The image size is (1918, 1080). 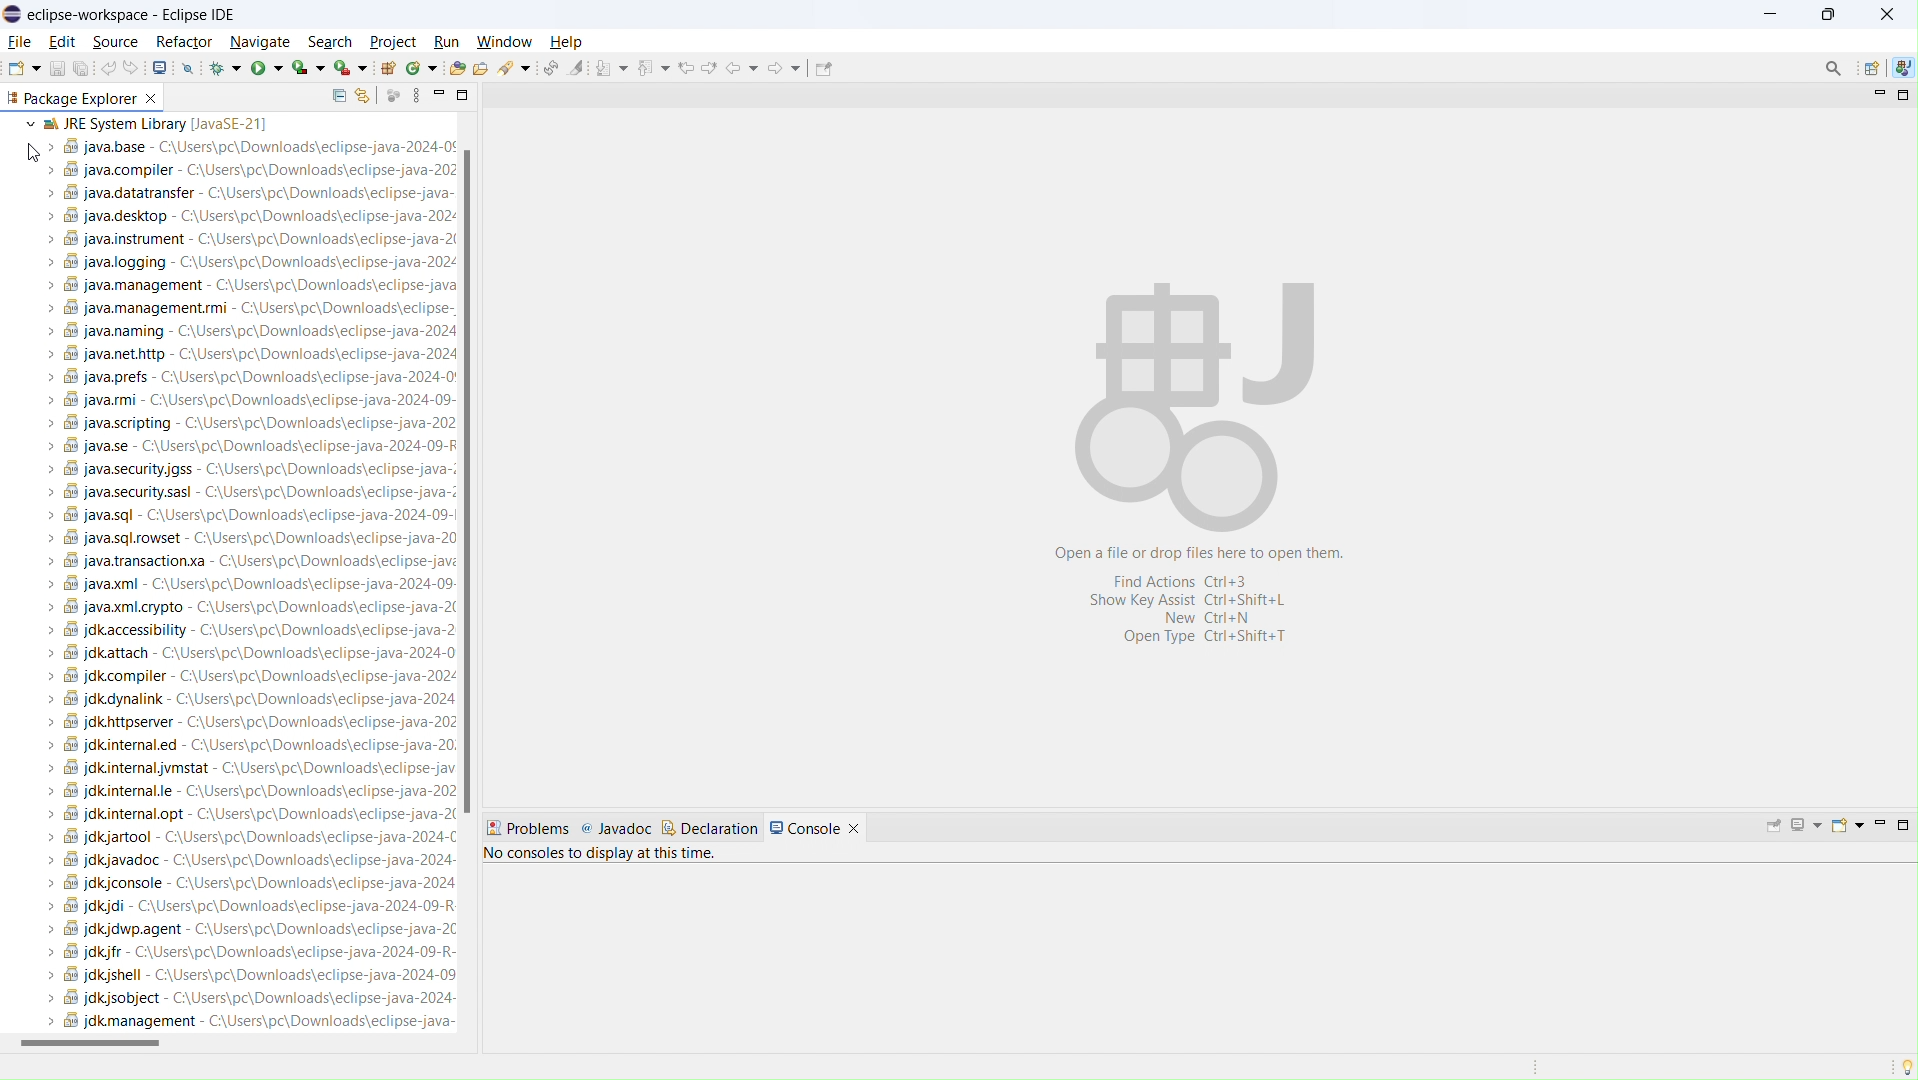 What do you see at coordinates (329, 39) in the screenshot?
I see `search` at bounding box center [329, 39].